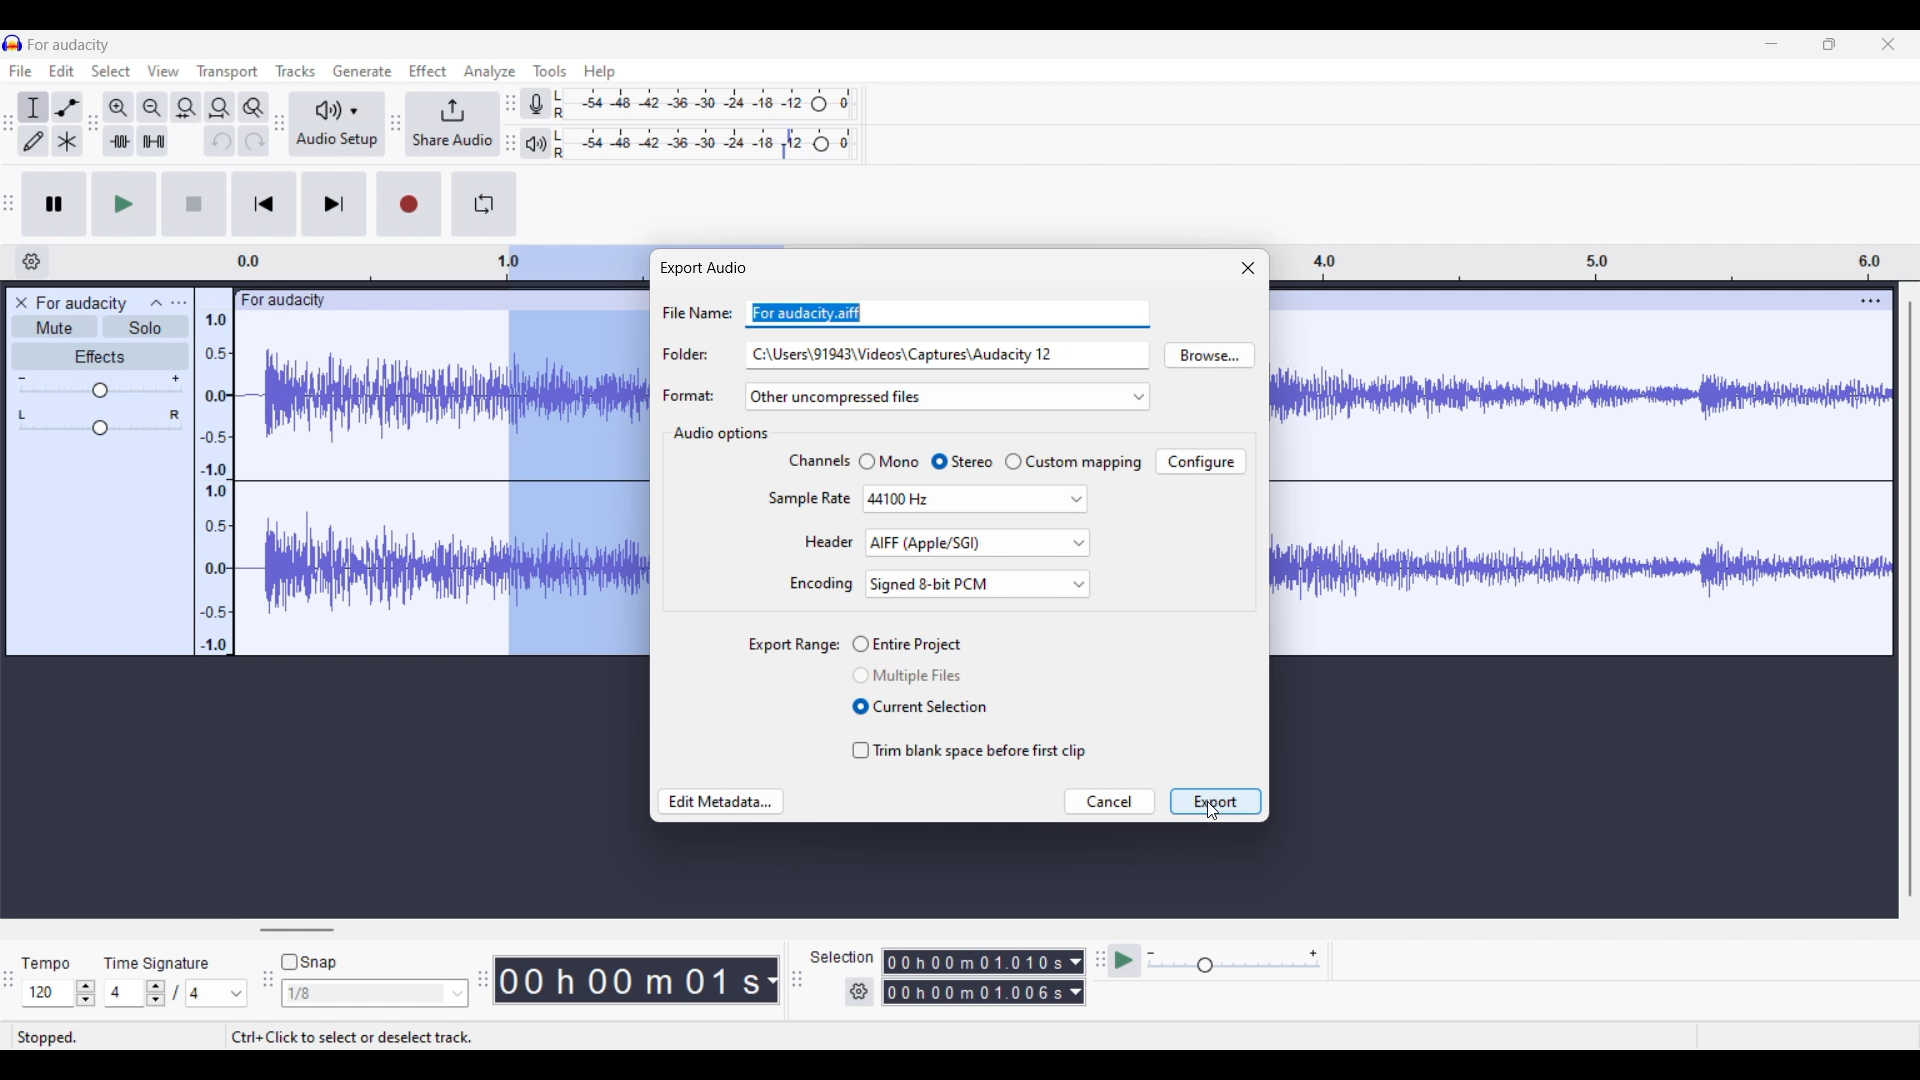 The image size is (1920, 1080). I want to click on Help menu, so click(599, 72).